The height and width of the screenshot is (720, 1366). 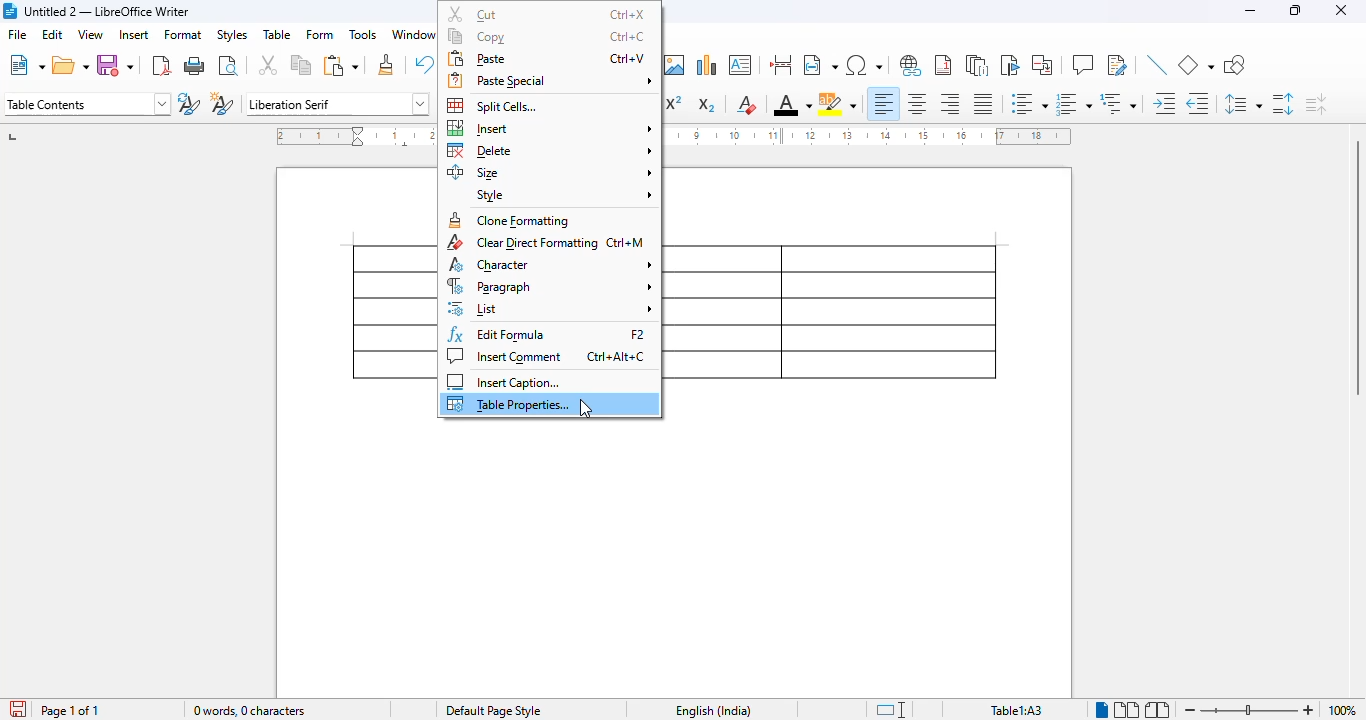 What do you see at coordinates (551, 150) in the screenshot?
I see `delete` at bounding box center [551, 150].